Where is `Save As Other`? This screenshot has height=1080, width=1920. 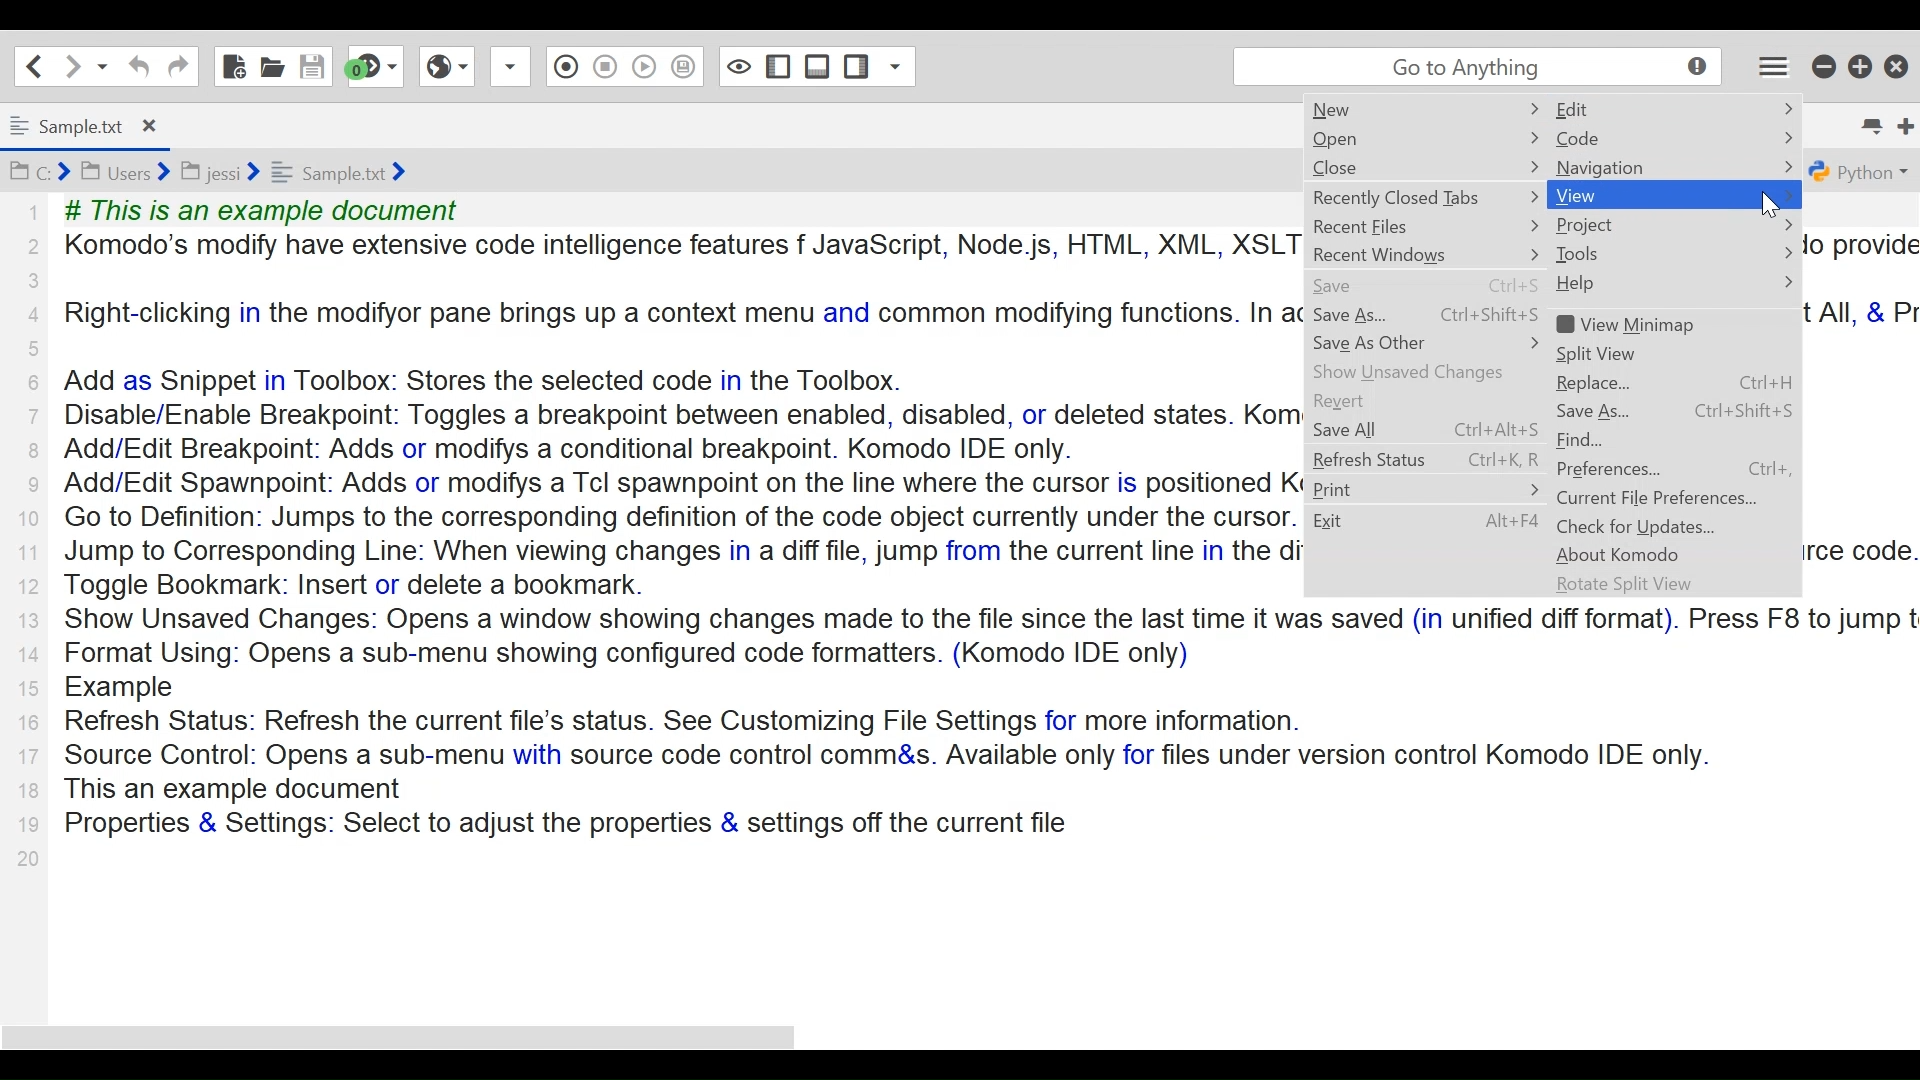 Save As Other is located at coordinates (1379, 343).